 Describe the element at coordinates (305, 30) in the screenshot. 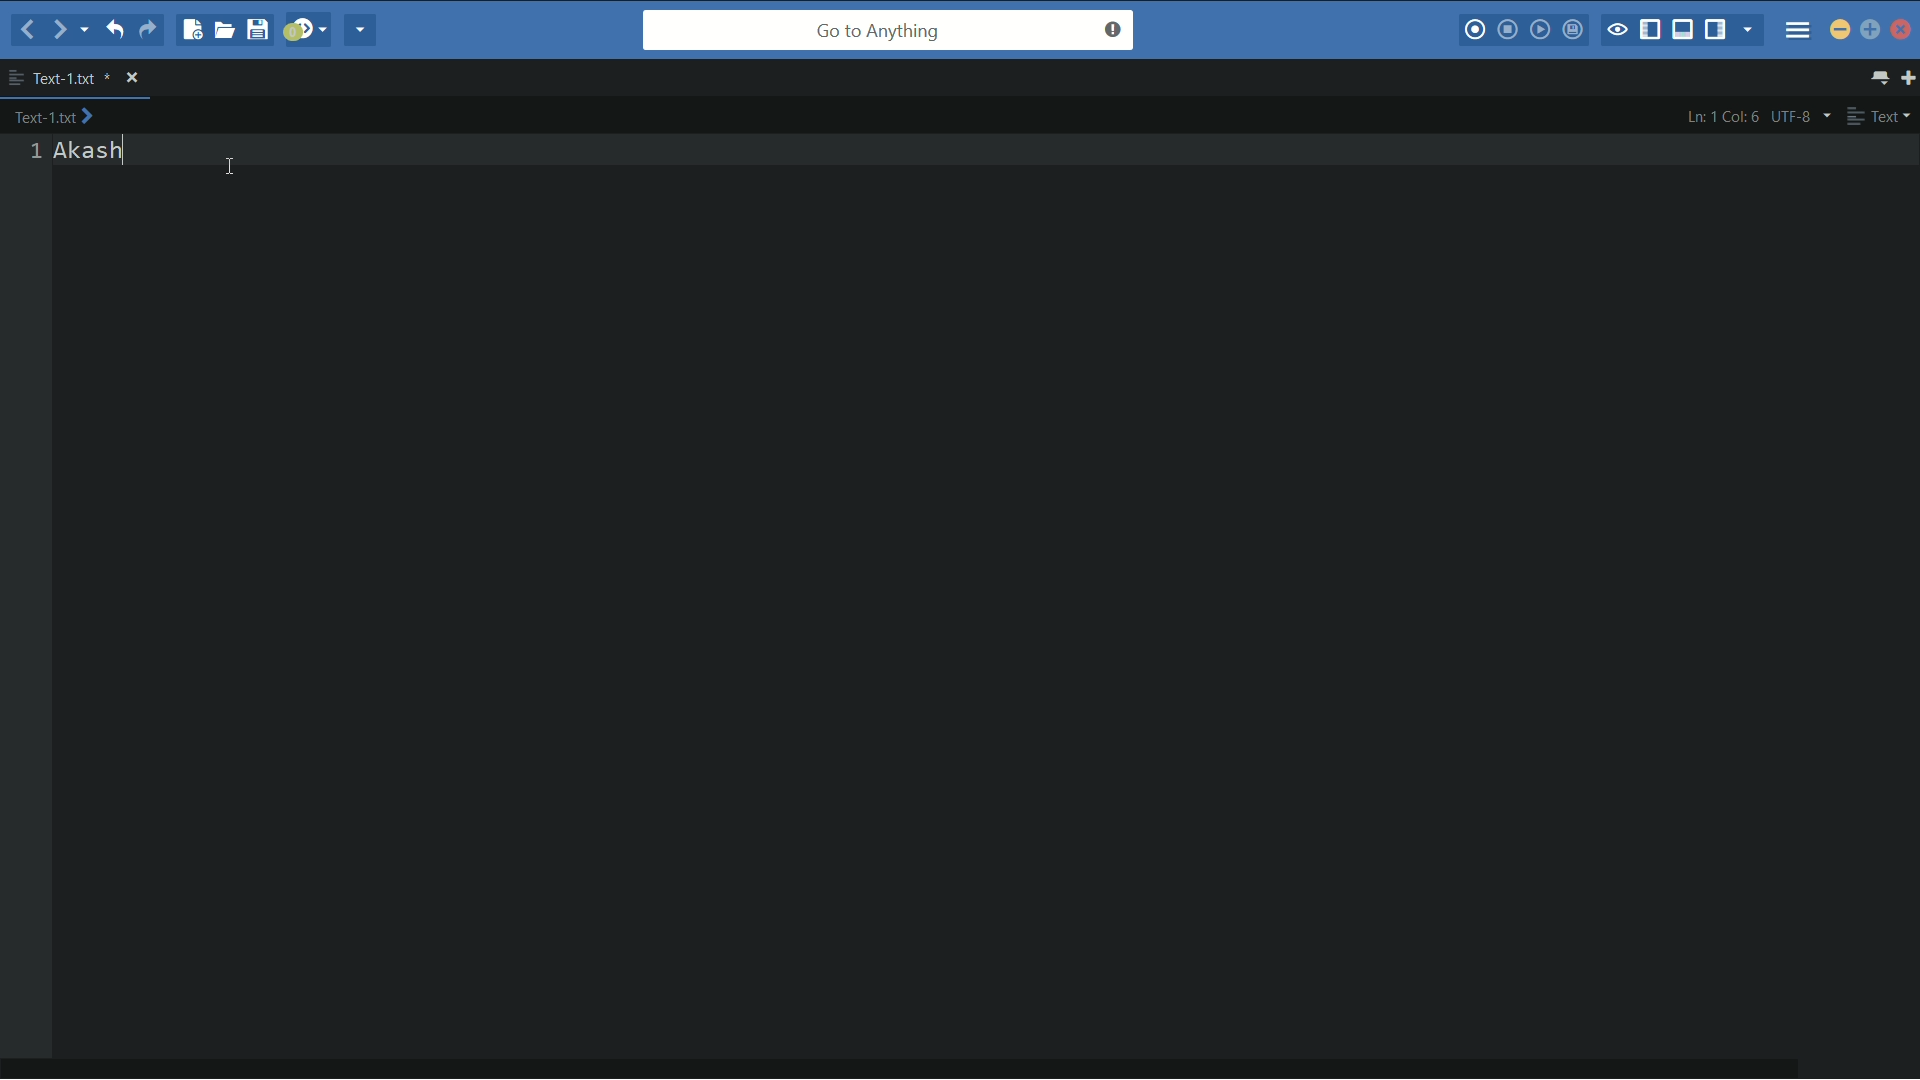

I see `jump to next syntax checking result` at that location.